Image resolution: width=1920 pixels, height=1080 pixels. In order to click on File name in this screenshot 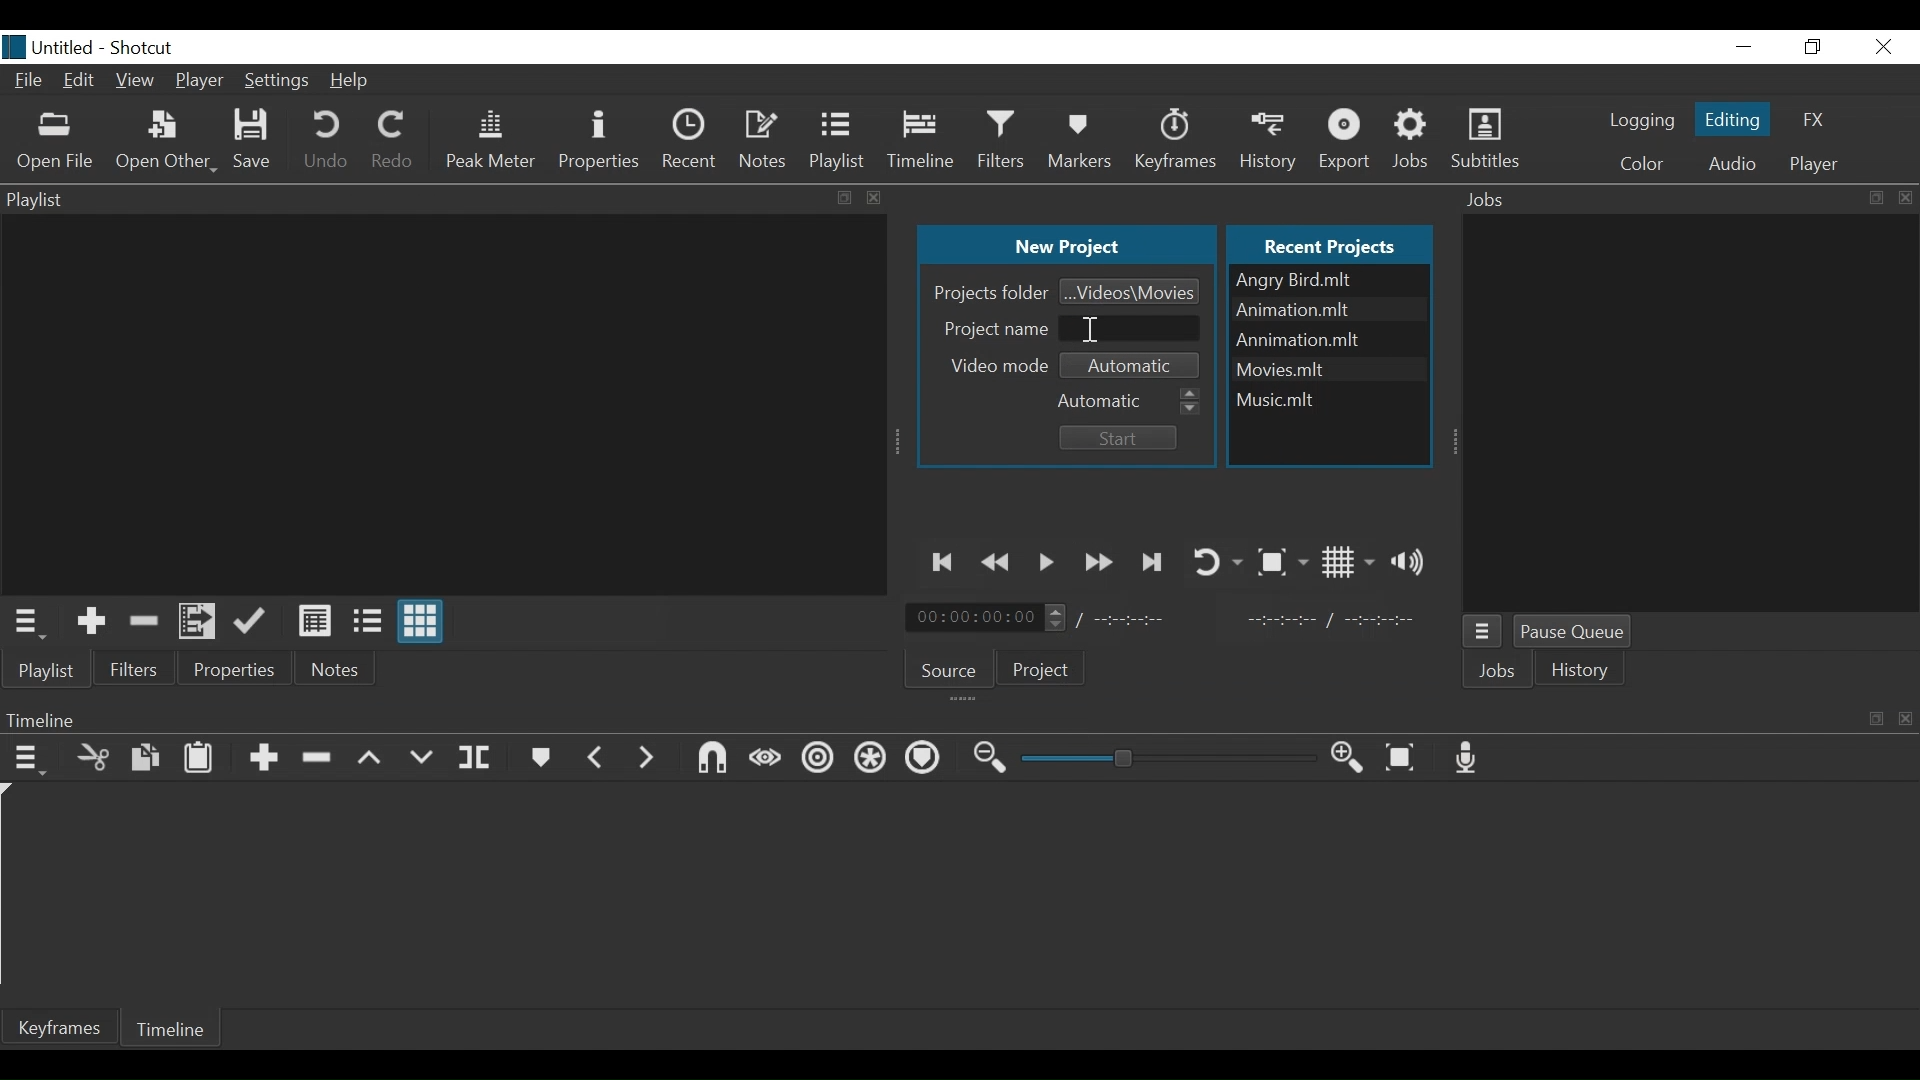, I will do `click(1329, 367)`.